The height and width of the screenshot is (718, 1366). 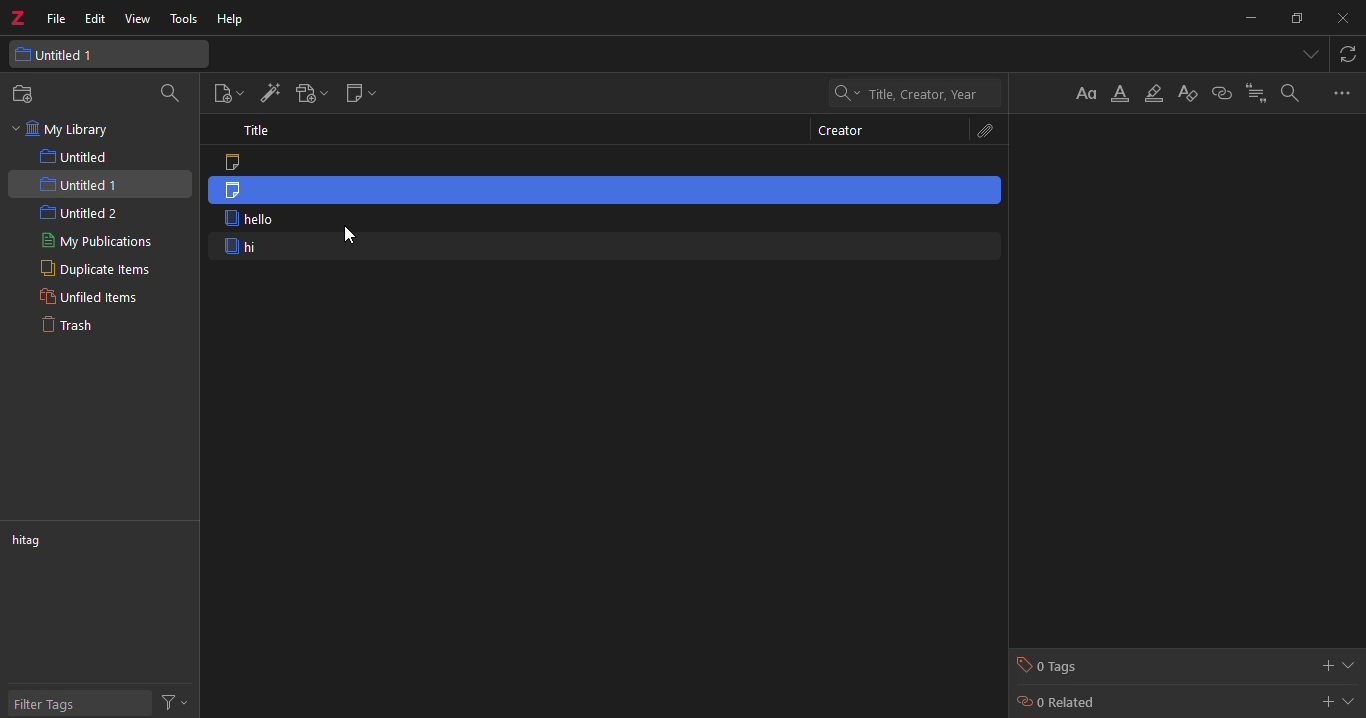 What do you see at coordinates (1154, 93) in the screenshot?
I see `highlight text` at bounding box center [1154, 93].